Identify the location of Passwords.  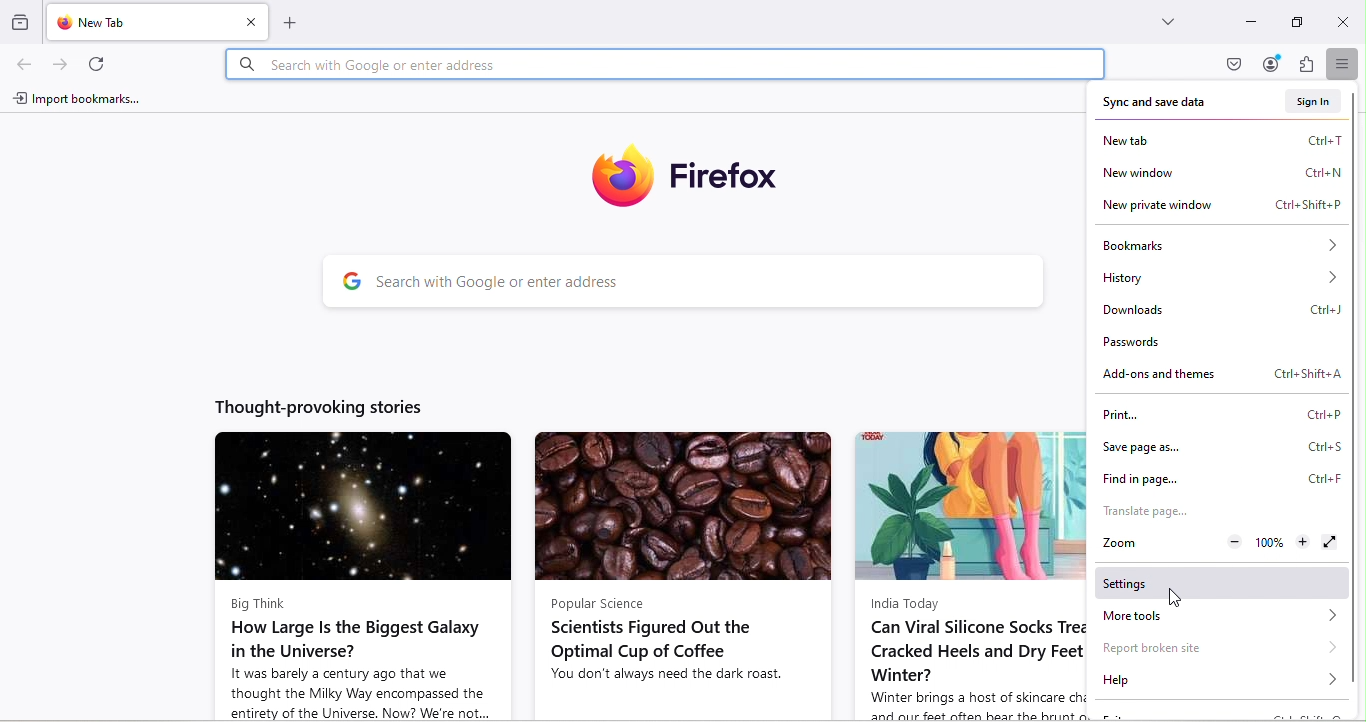
(1147, 345).